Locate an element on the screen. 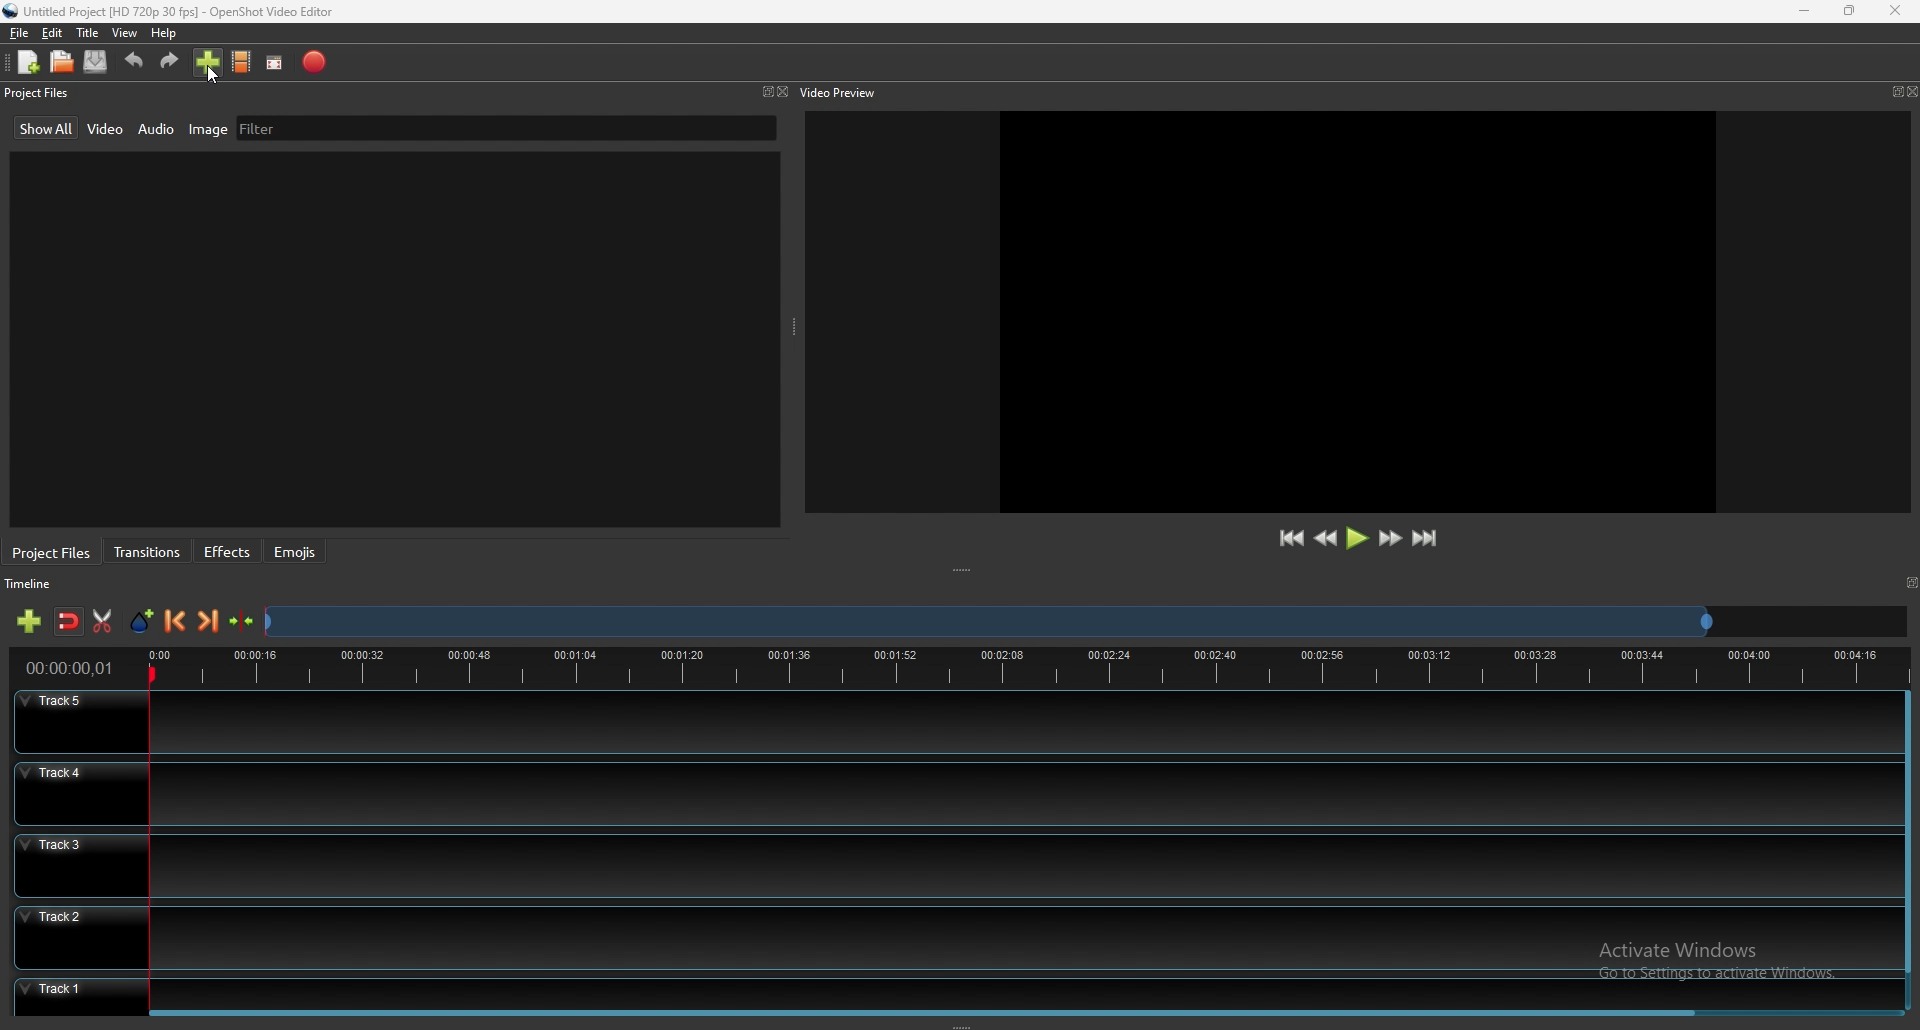 This screenshot has height=1030, width=1920. jump to end is located at coordinates (1424, 538).